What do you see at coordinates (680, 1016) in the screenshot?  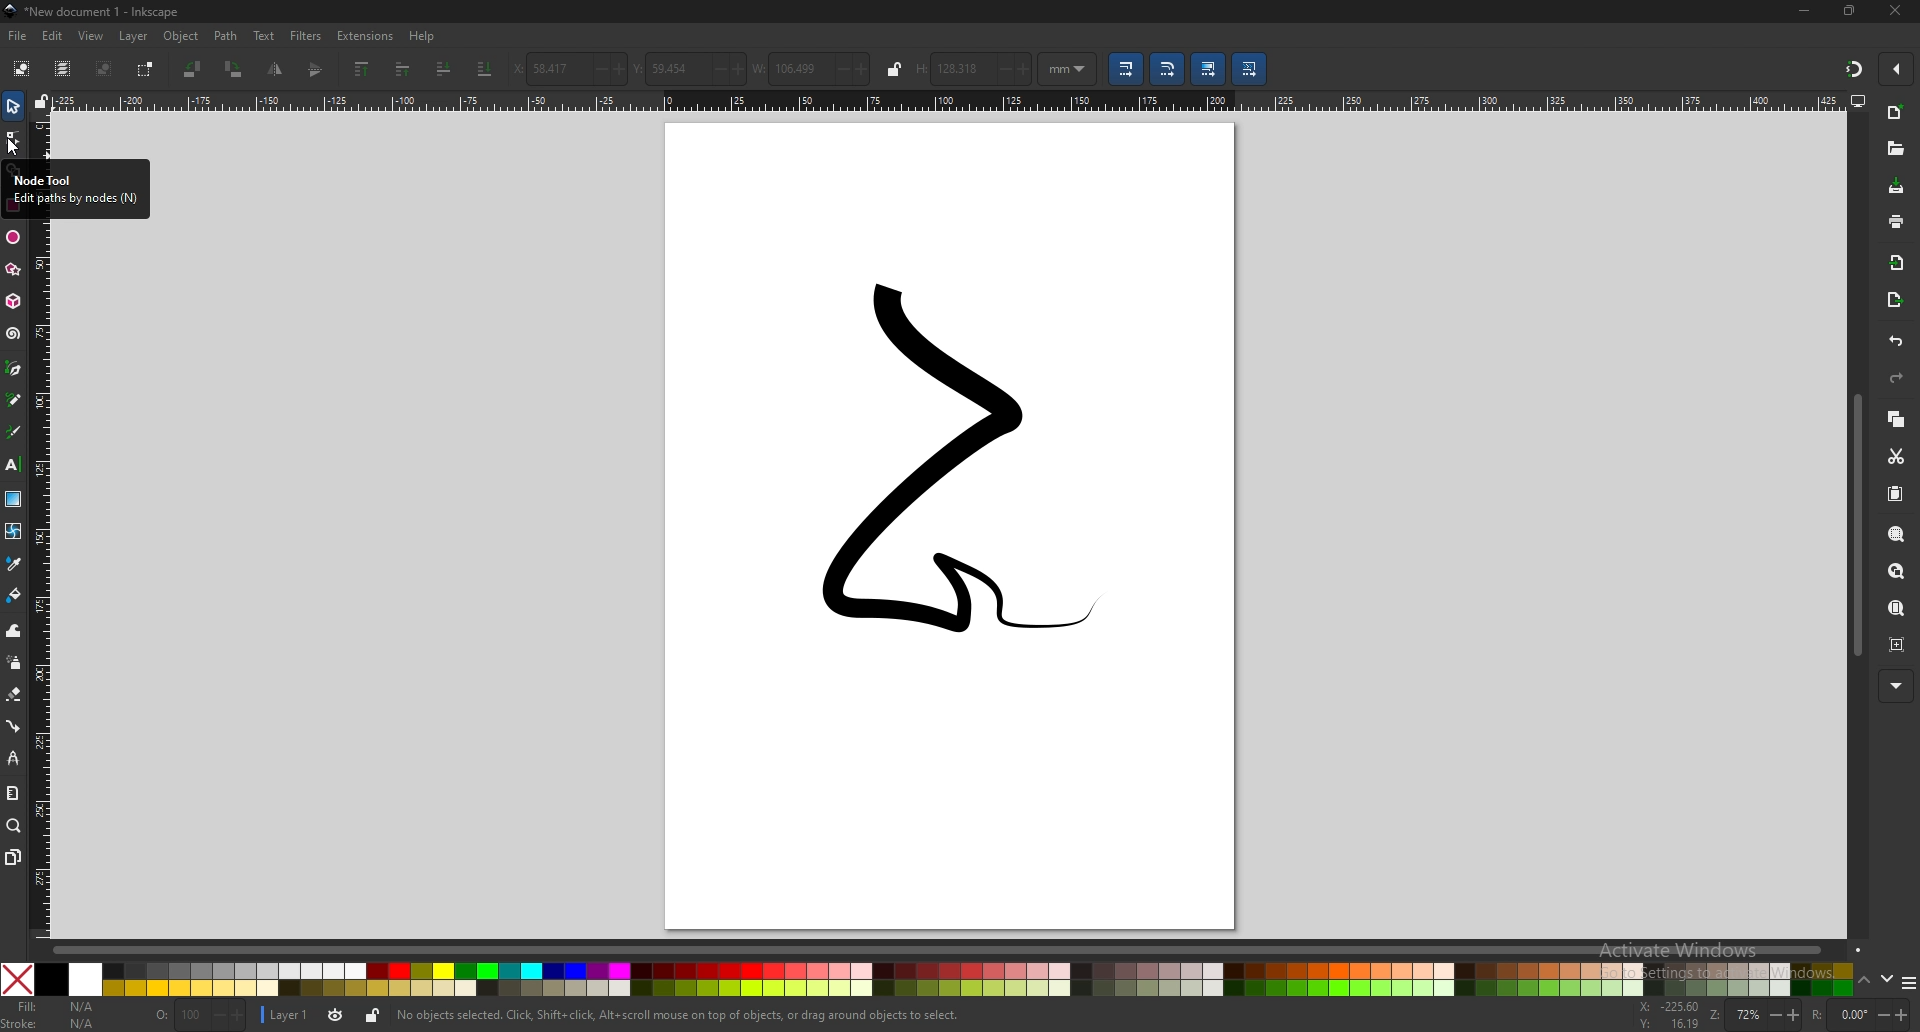 I see `info` at bounding box center [680, 1016].